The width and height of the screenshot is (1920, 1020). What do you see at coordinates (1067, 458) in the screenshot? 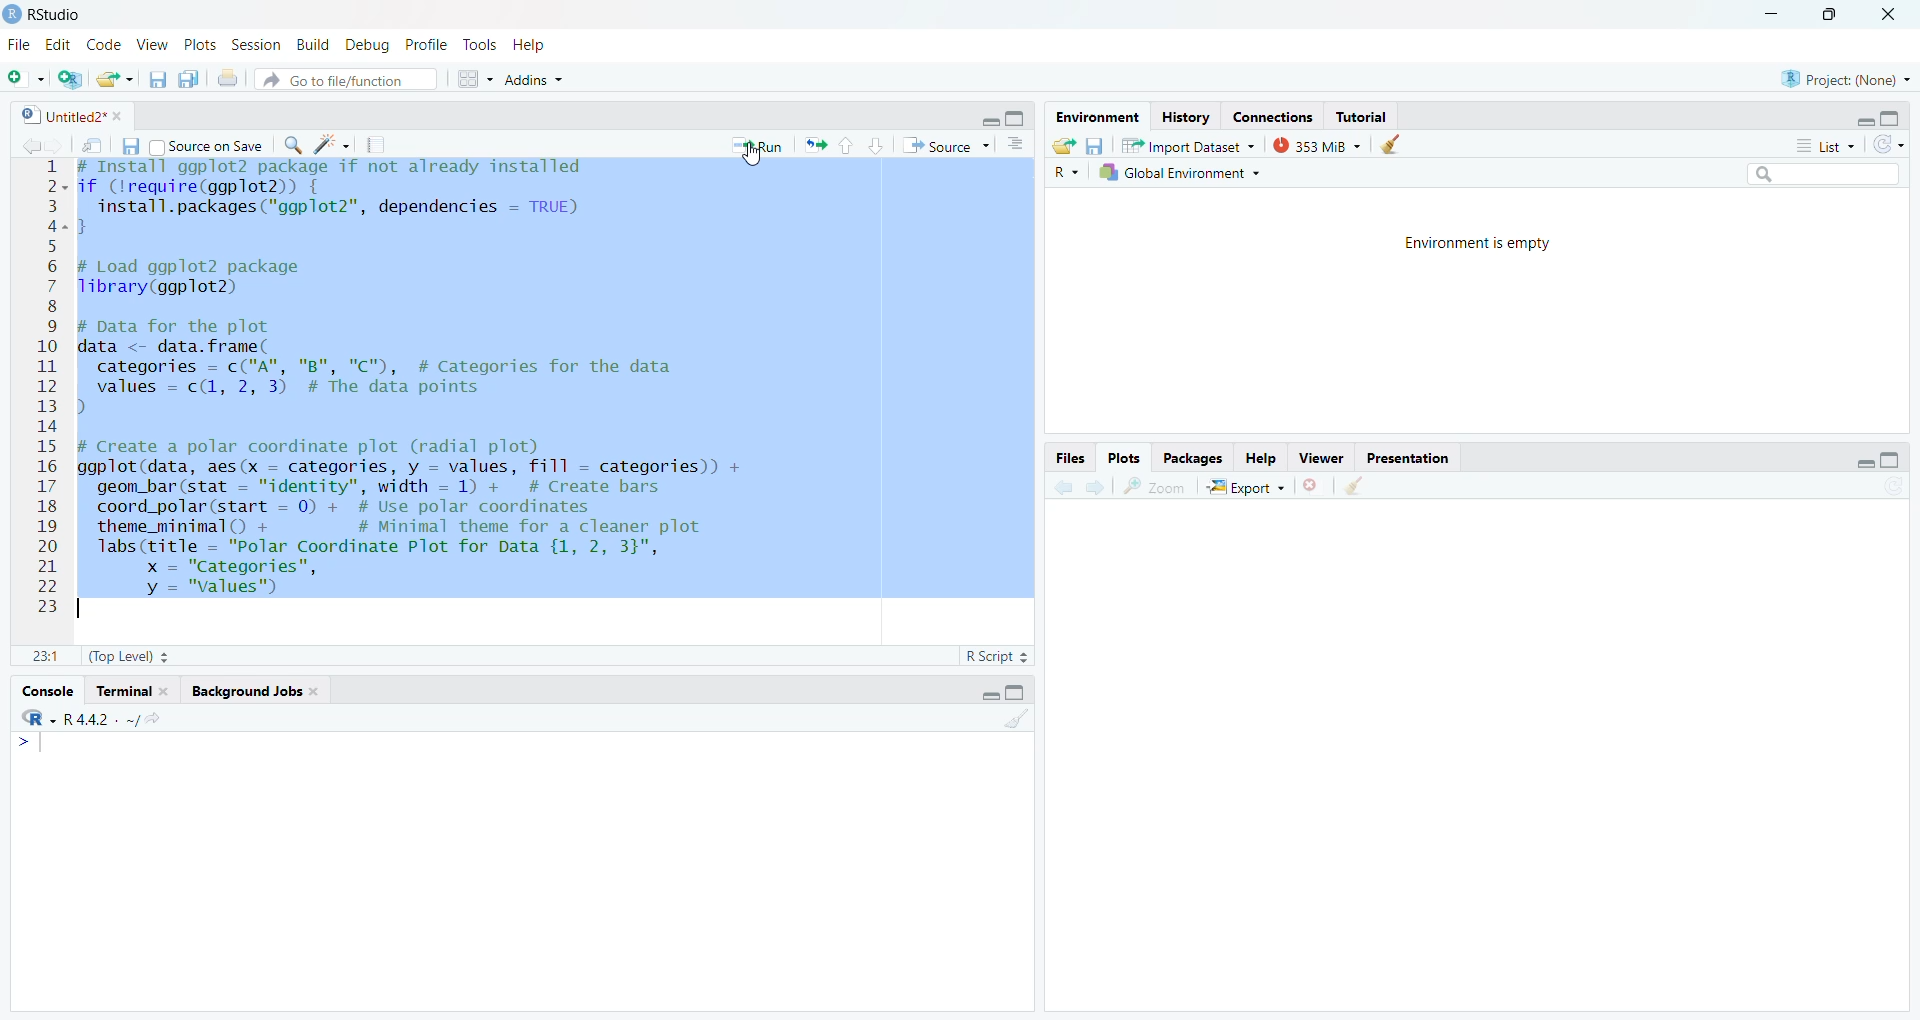
I see `Files` at bounding box center [1067, 458].